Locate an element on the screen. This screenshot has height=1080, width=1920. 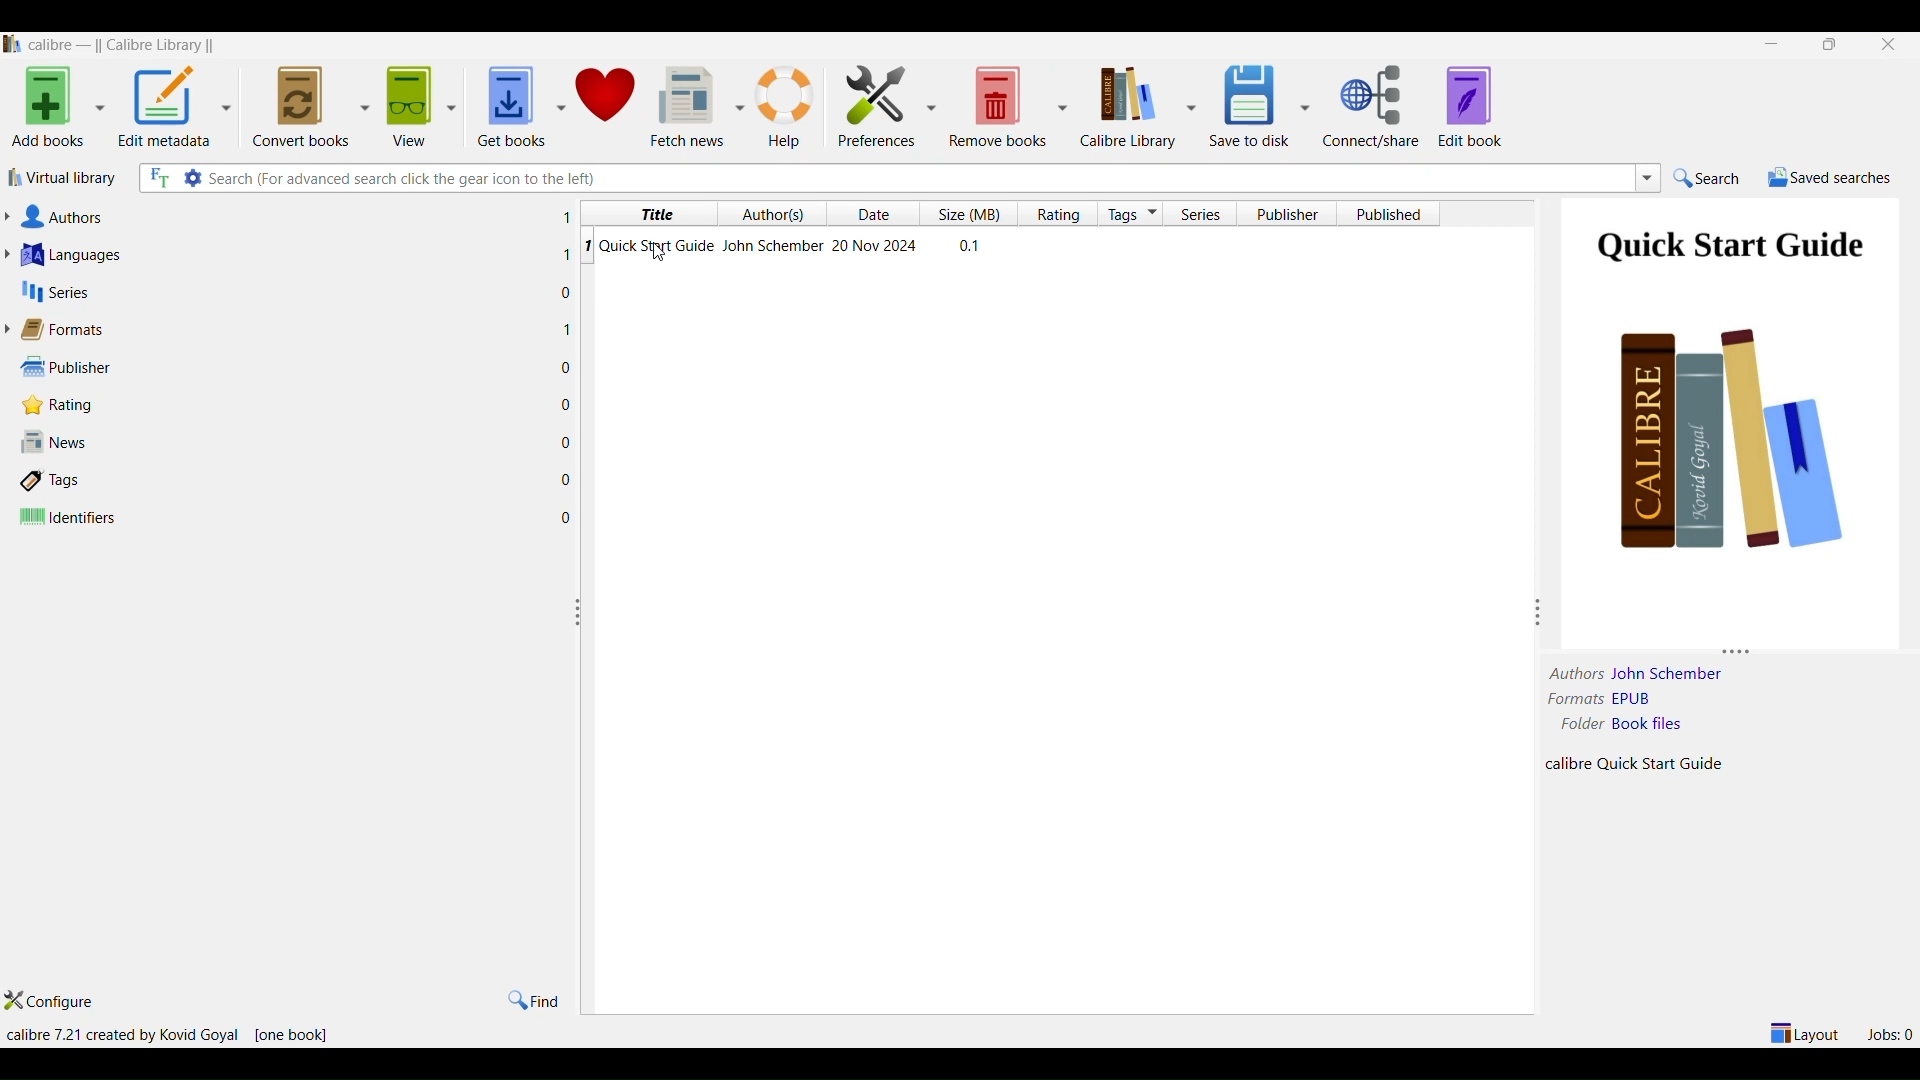
folder is located at coordinates (1576, 726).